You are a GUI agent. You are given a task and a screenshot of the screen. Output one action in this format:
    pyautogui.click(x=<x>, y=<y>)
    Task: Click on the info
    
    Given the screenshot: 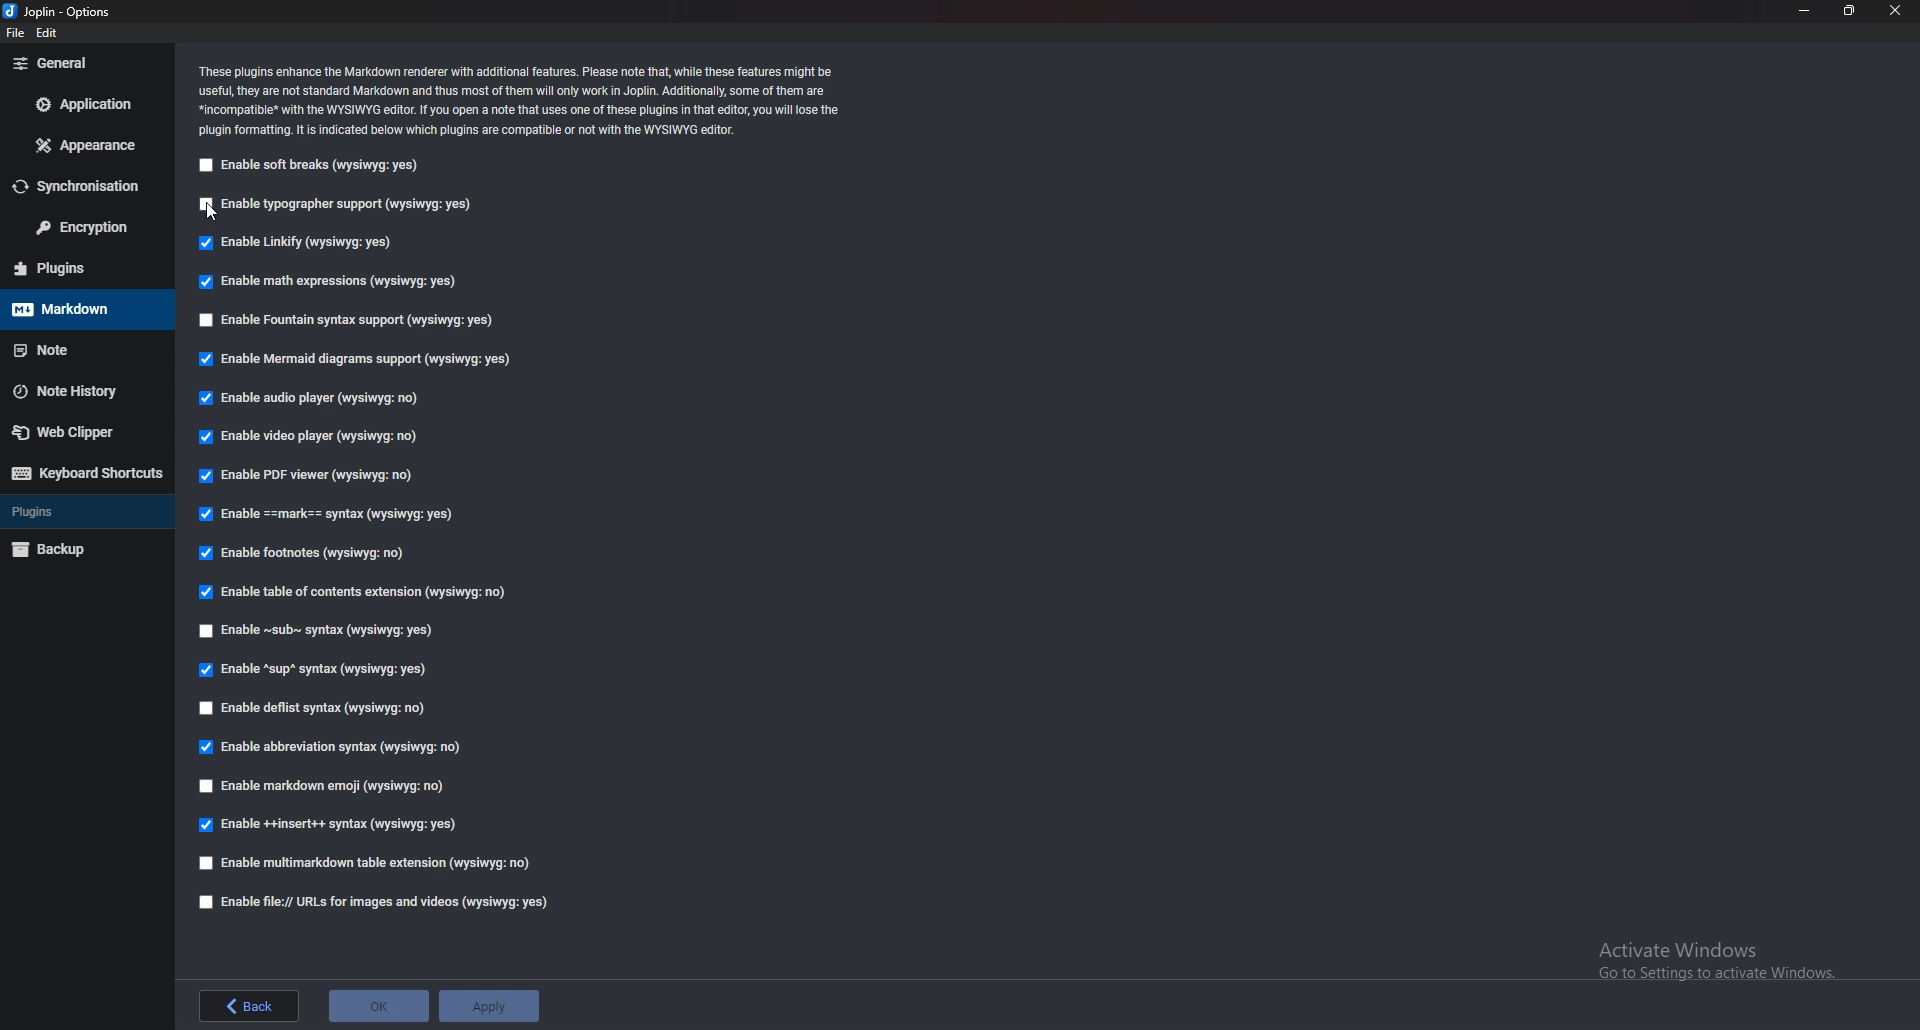 What is the action you would take?
    pyautogui.click(x=523, y=100)
    